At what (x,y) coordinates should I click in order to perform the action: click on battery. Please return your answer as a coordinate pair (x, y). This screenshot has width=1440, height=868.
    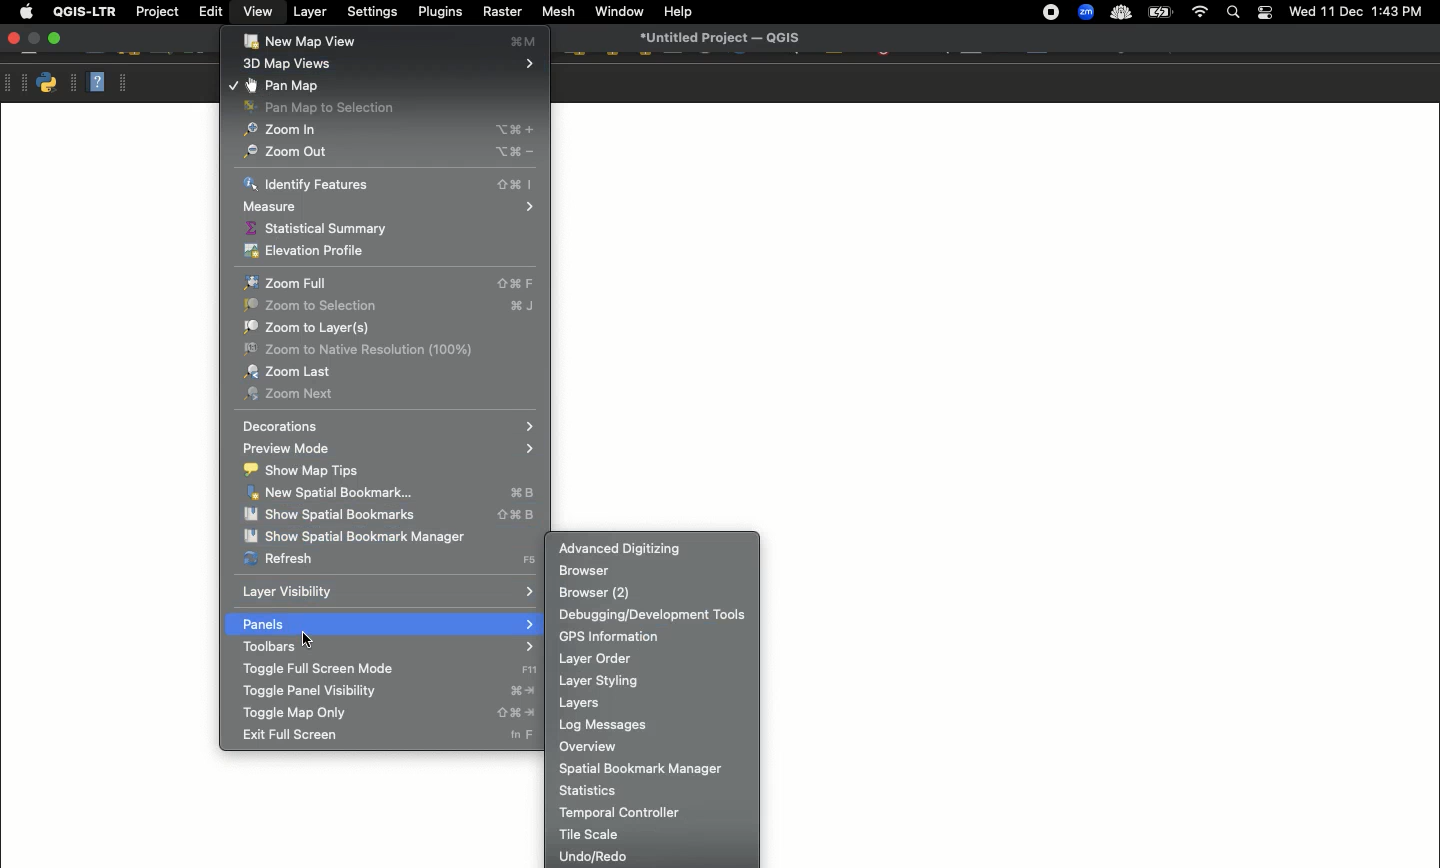
    Looking at the image, I should click on (1164, 11).